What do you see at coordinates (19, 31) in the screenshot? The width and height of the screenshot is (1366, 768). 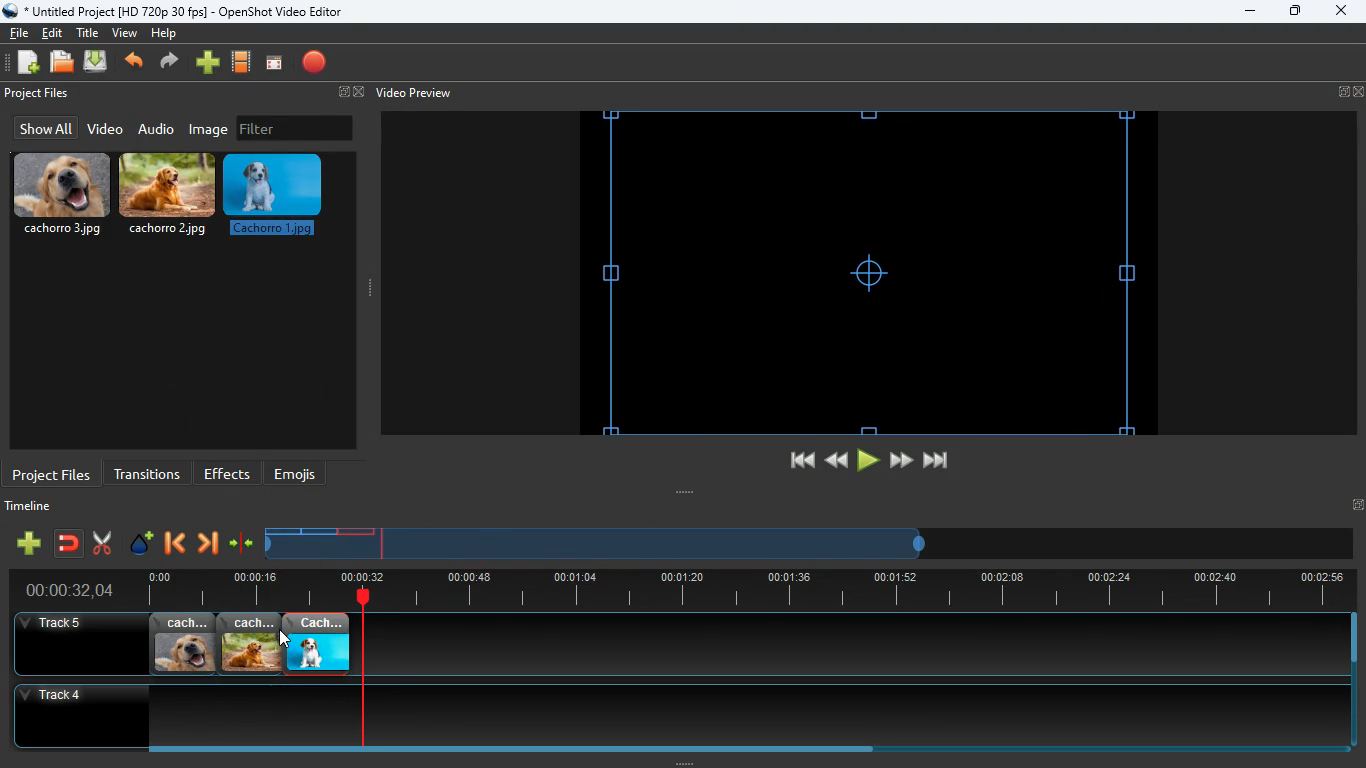 I see `file` at bounding box center [19, 31].